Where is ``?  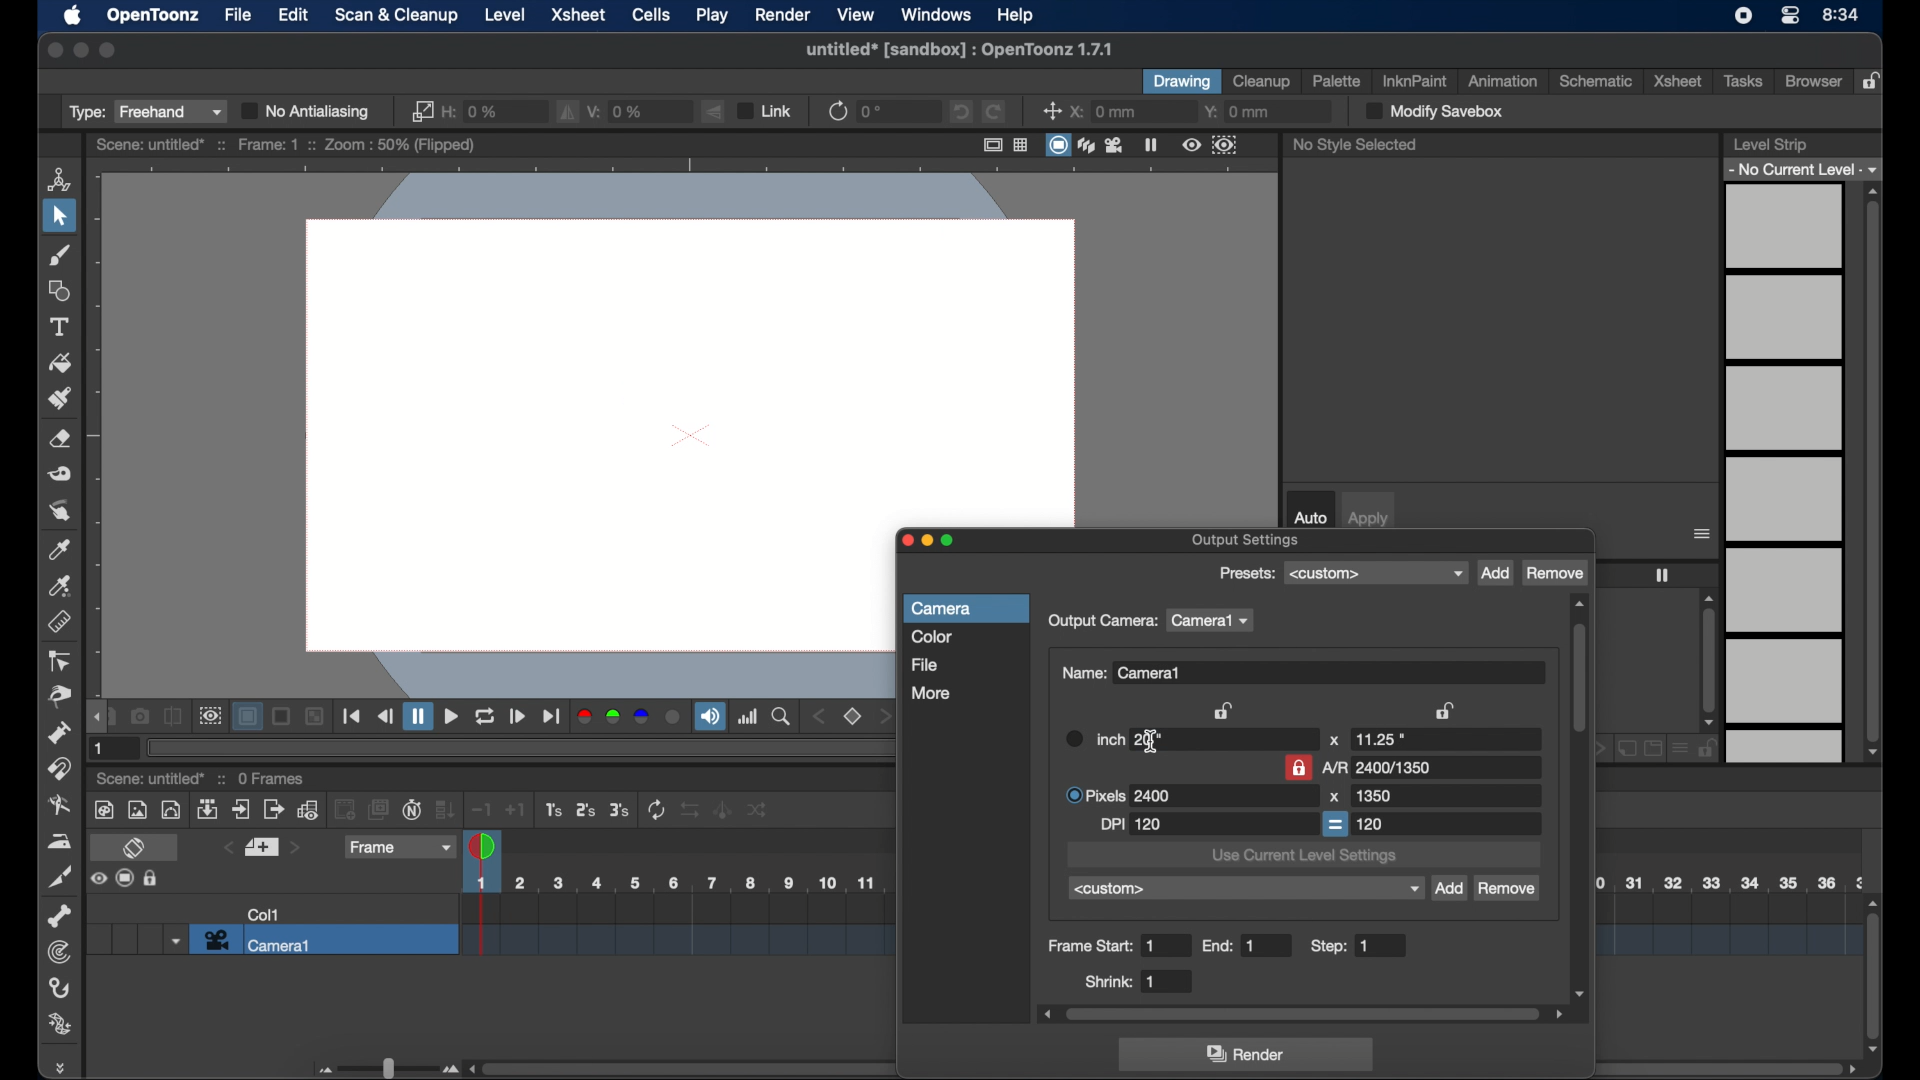  is located at coordinates (283, 717).